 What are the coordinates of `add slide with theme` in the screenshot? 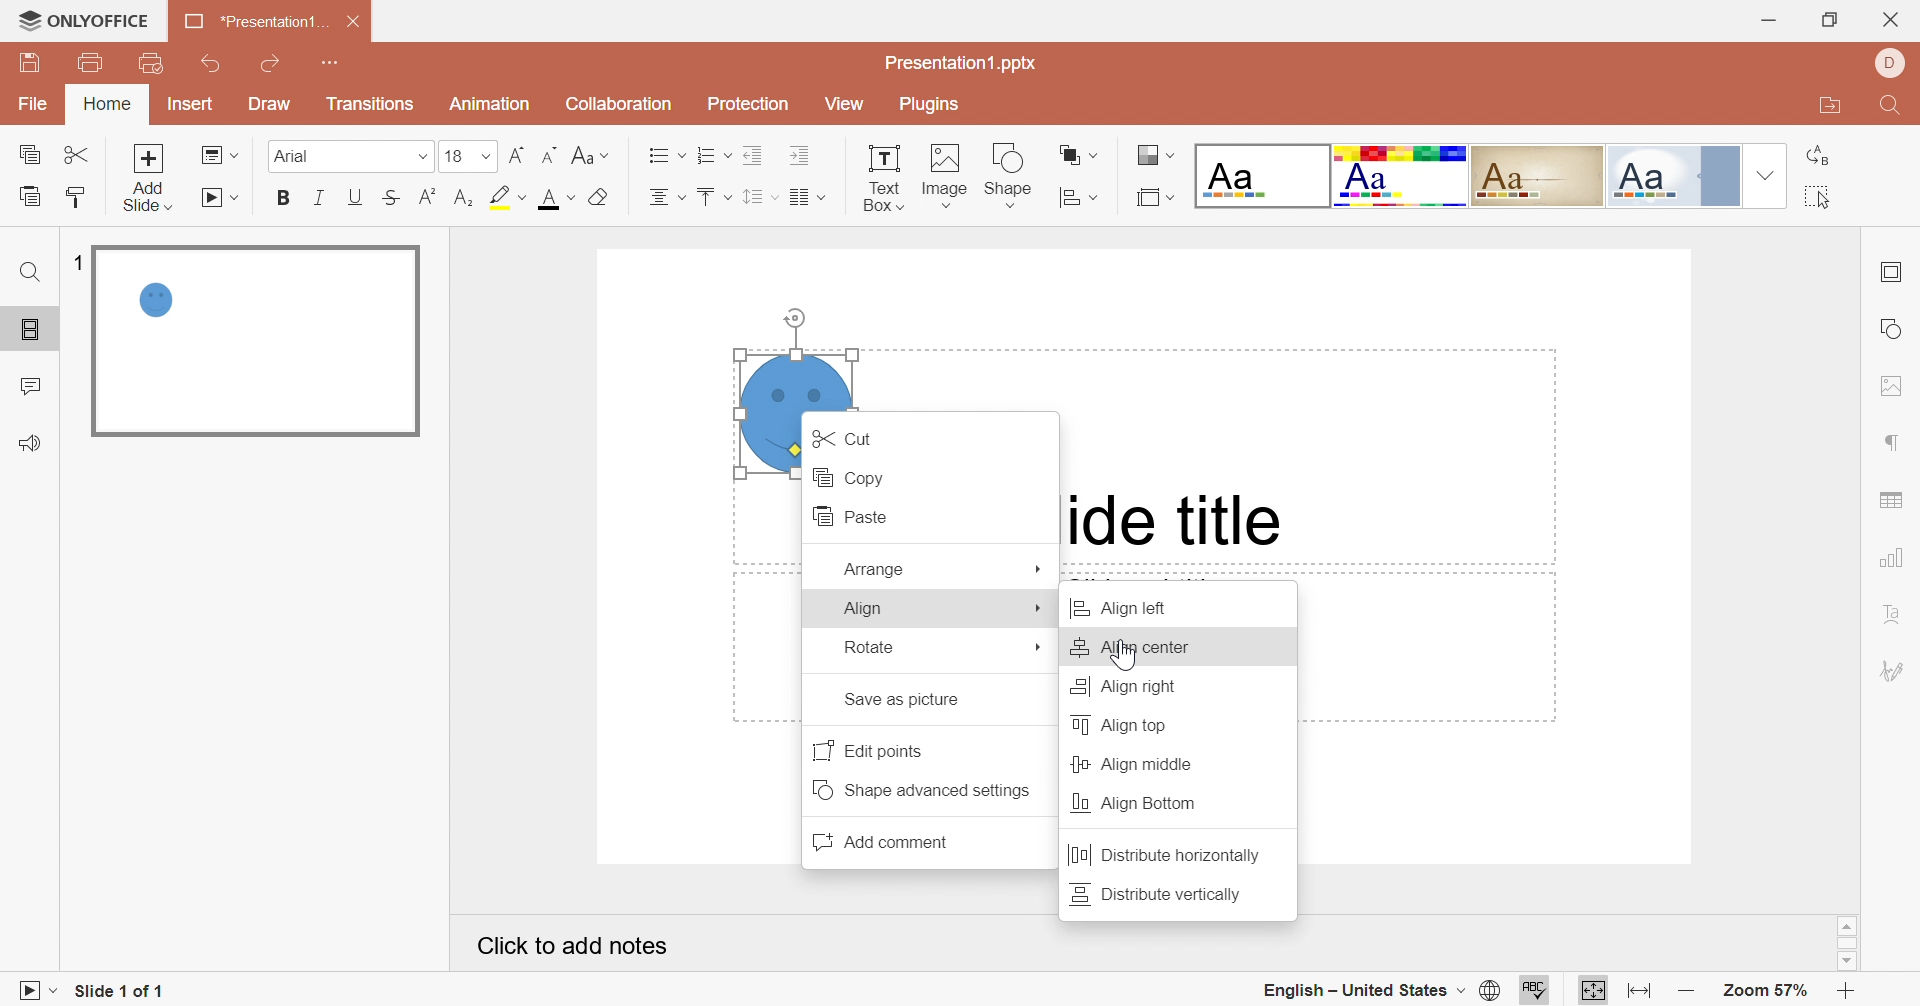 It's located at (146, 196).